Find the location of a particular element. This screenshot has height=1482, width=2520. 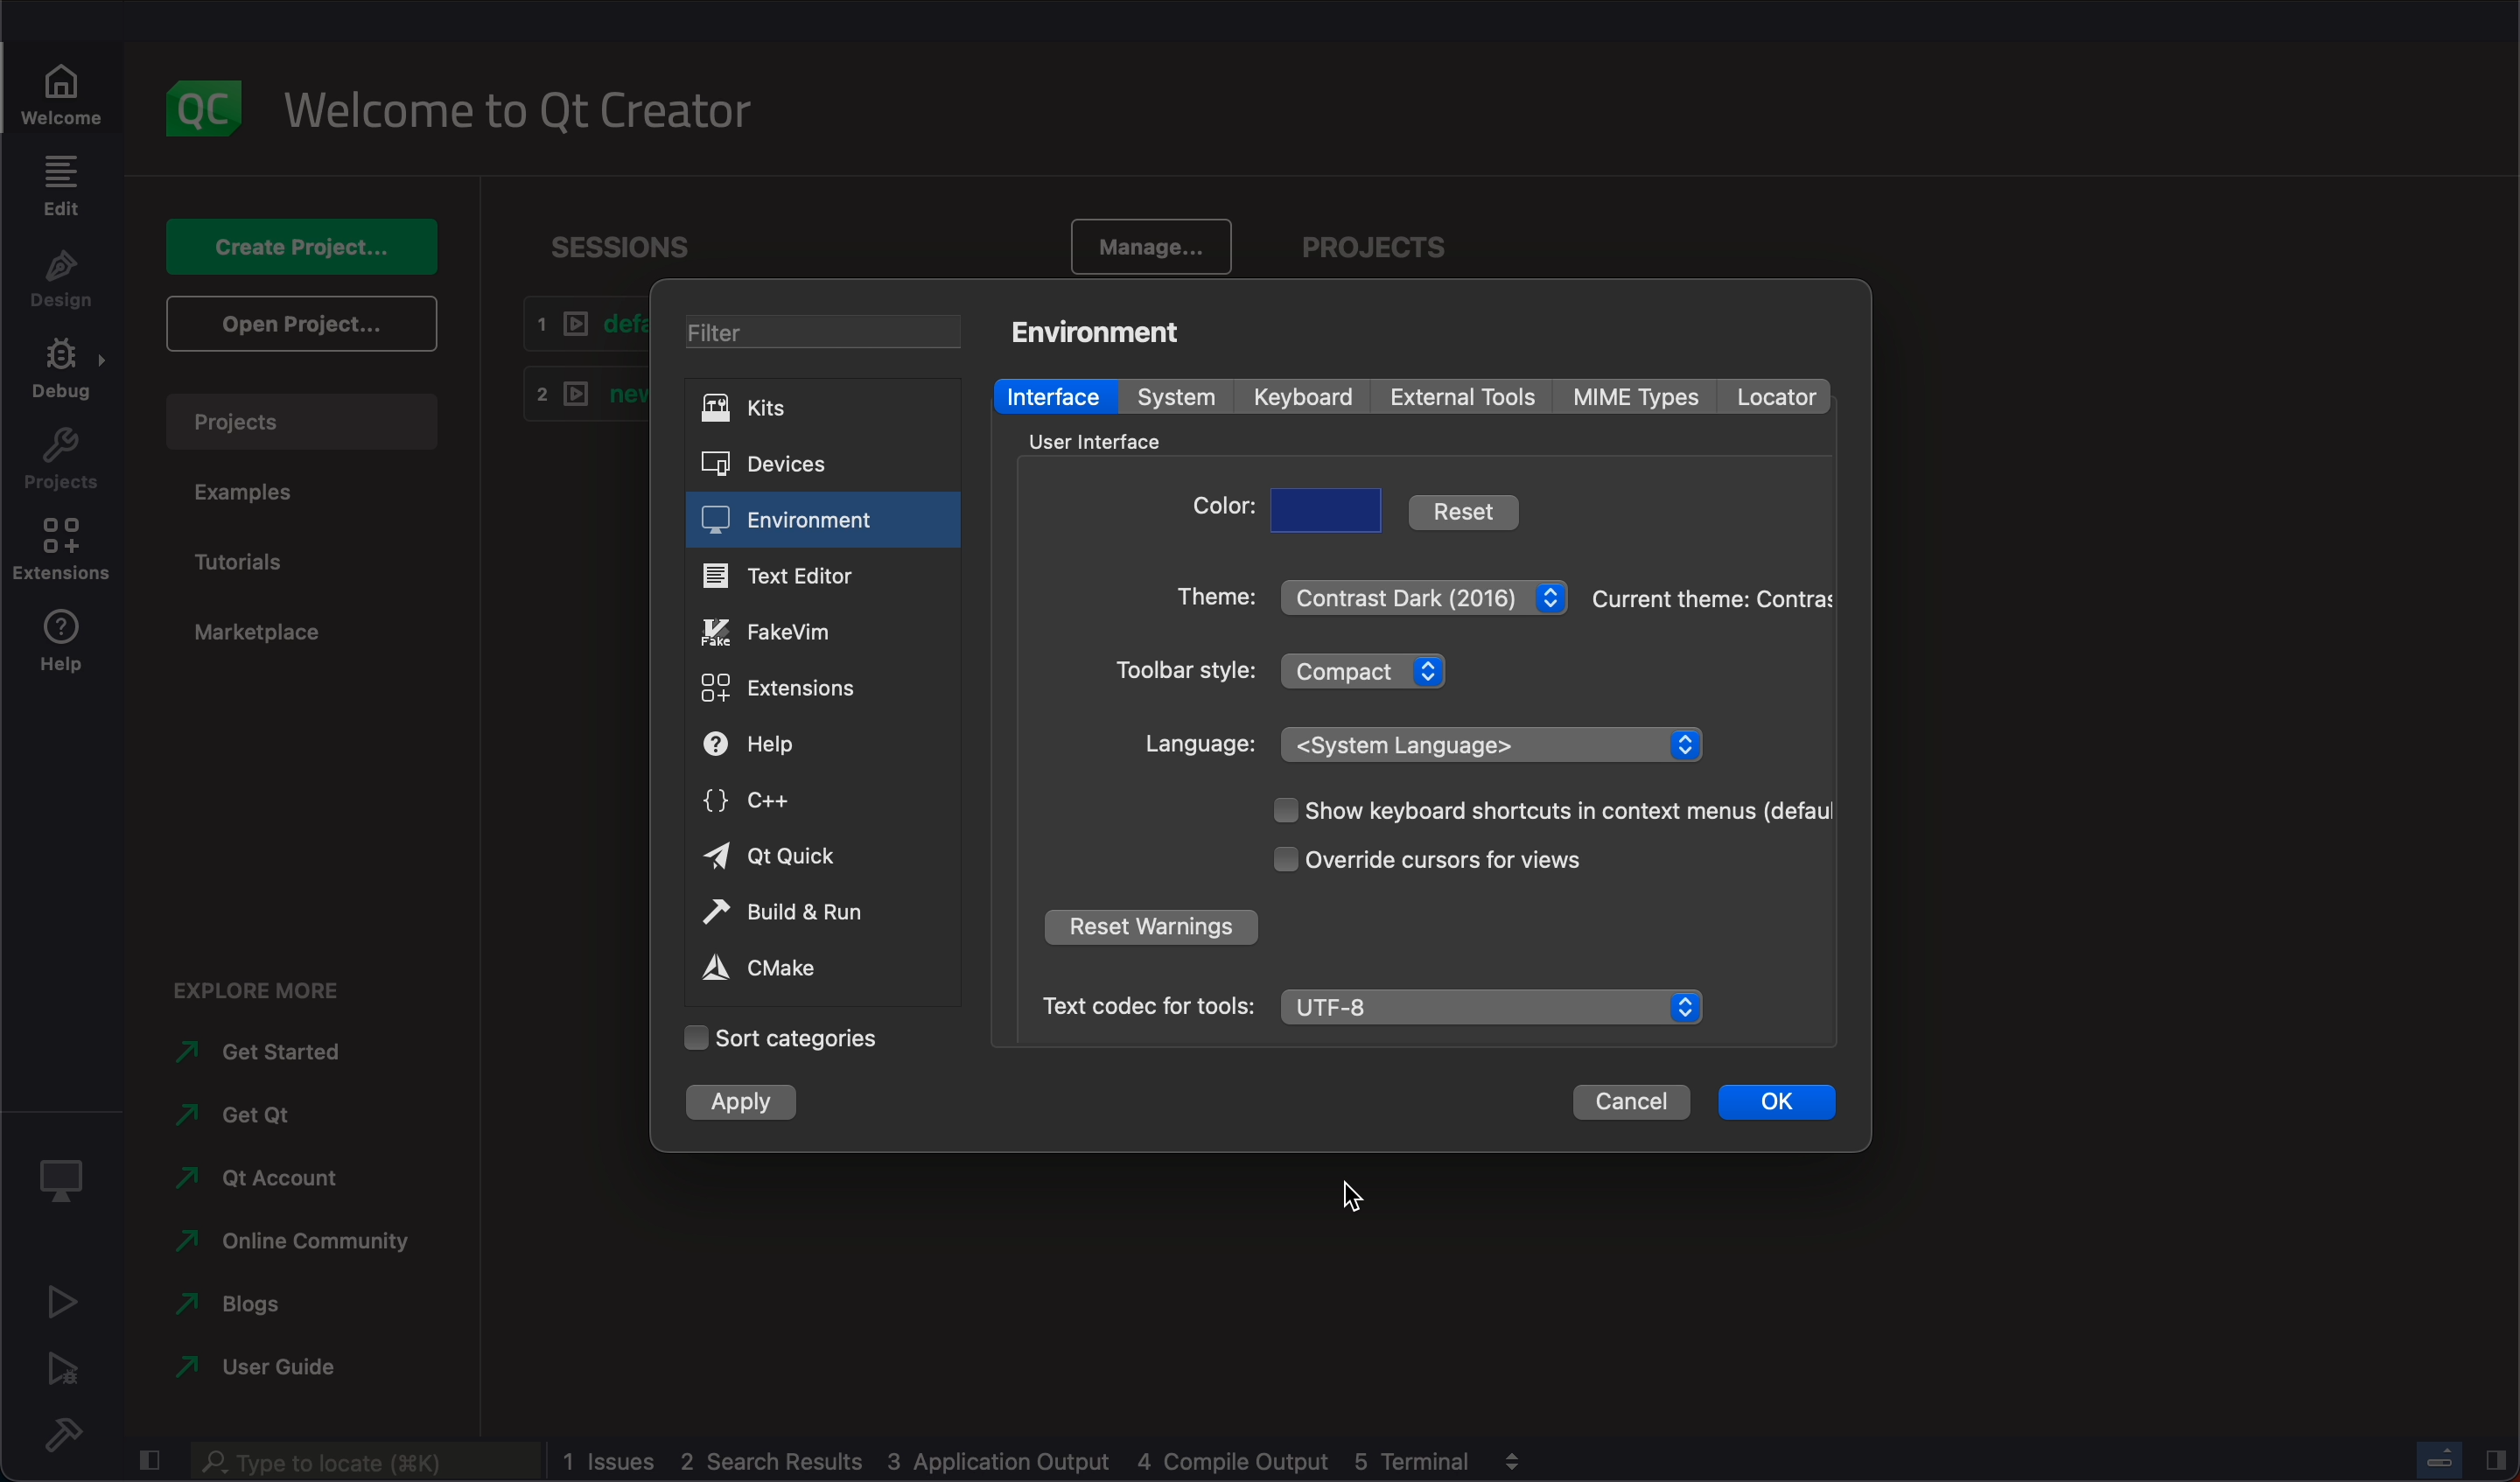

run is located at coordinates (65, 1299).